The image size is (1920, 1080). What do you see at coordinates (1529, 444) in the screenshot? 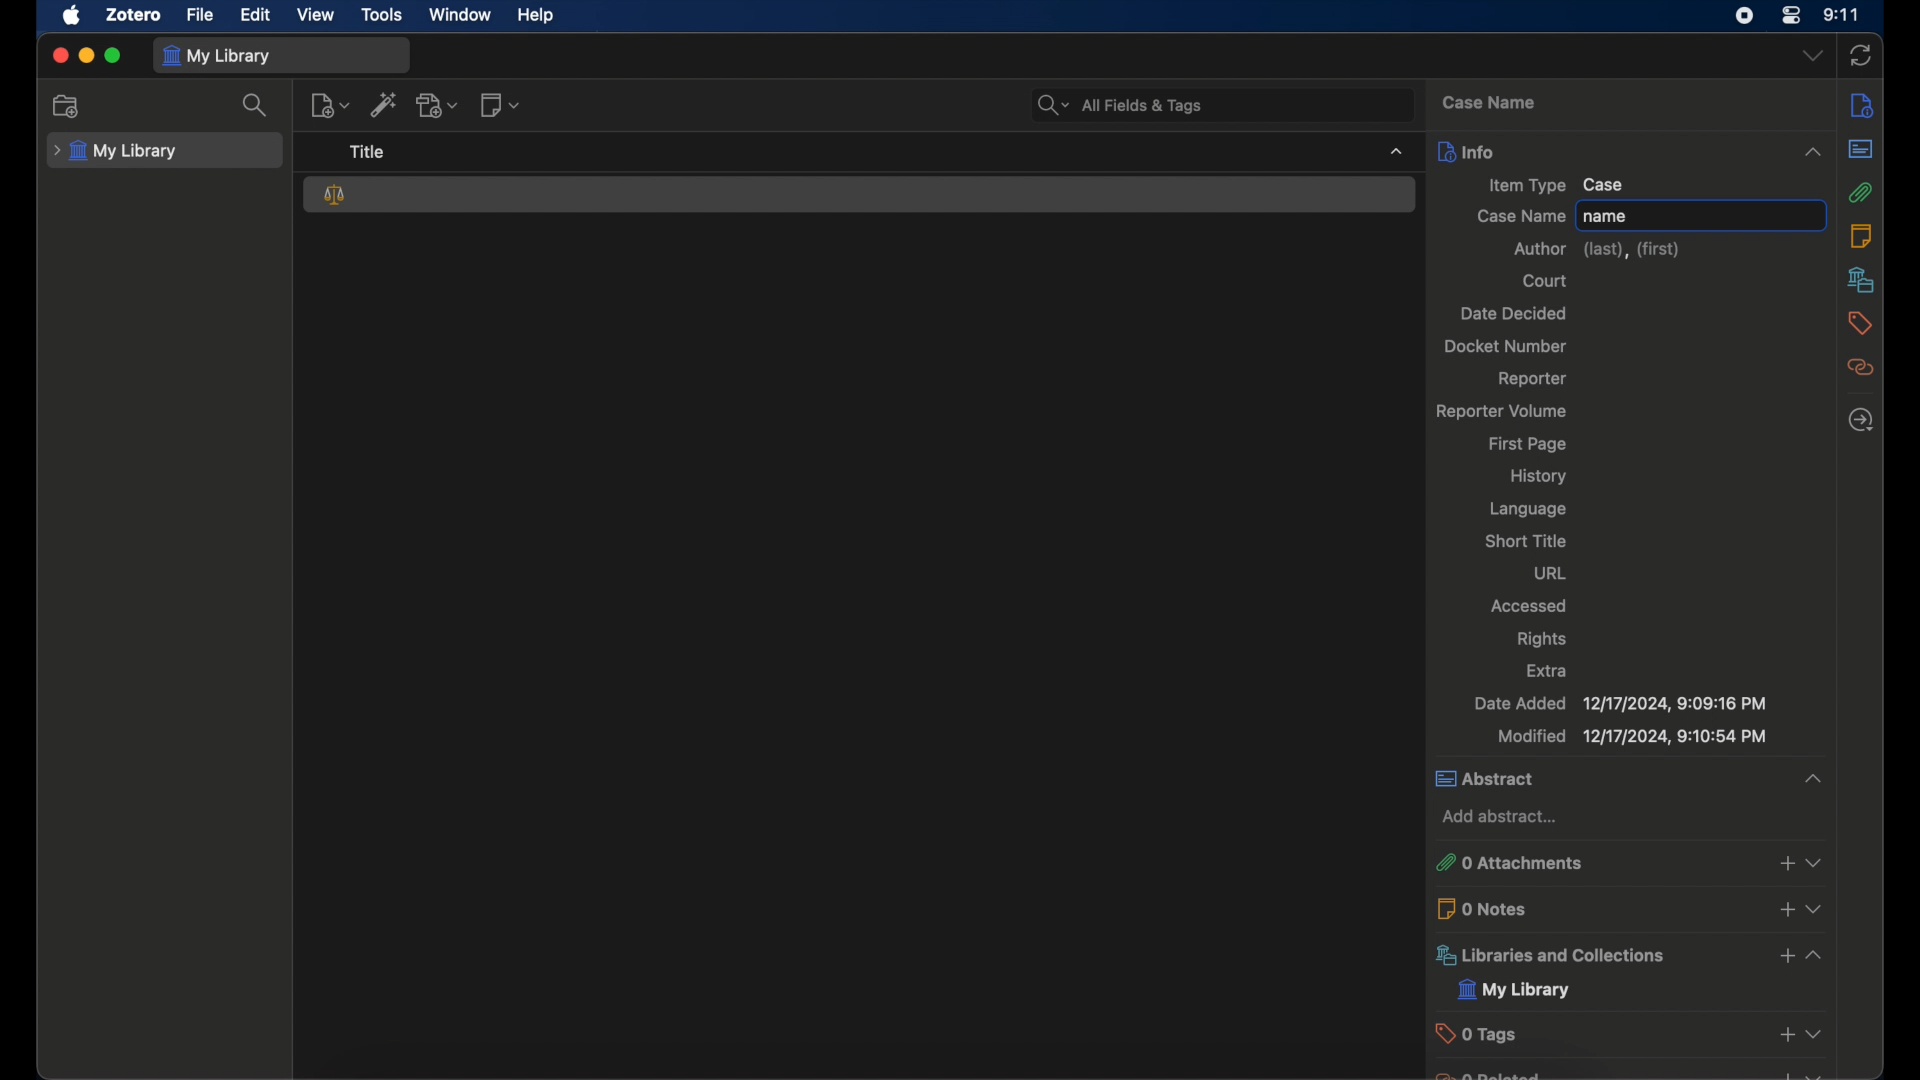
I see `first page` at bounding box center [1529, 444].